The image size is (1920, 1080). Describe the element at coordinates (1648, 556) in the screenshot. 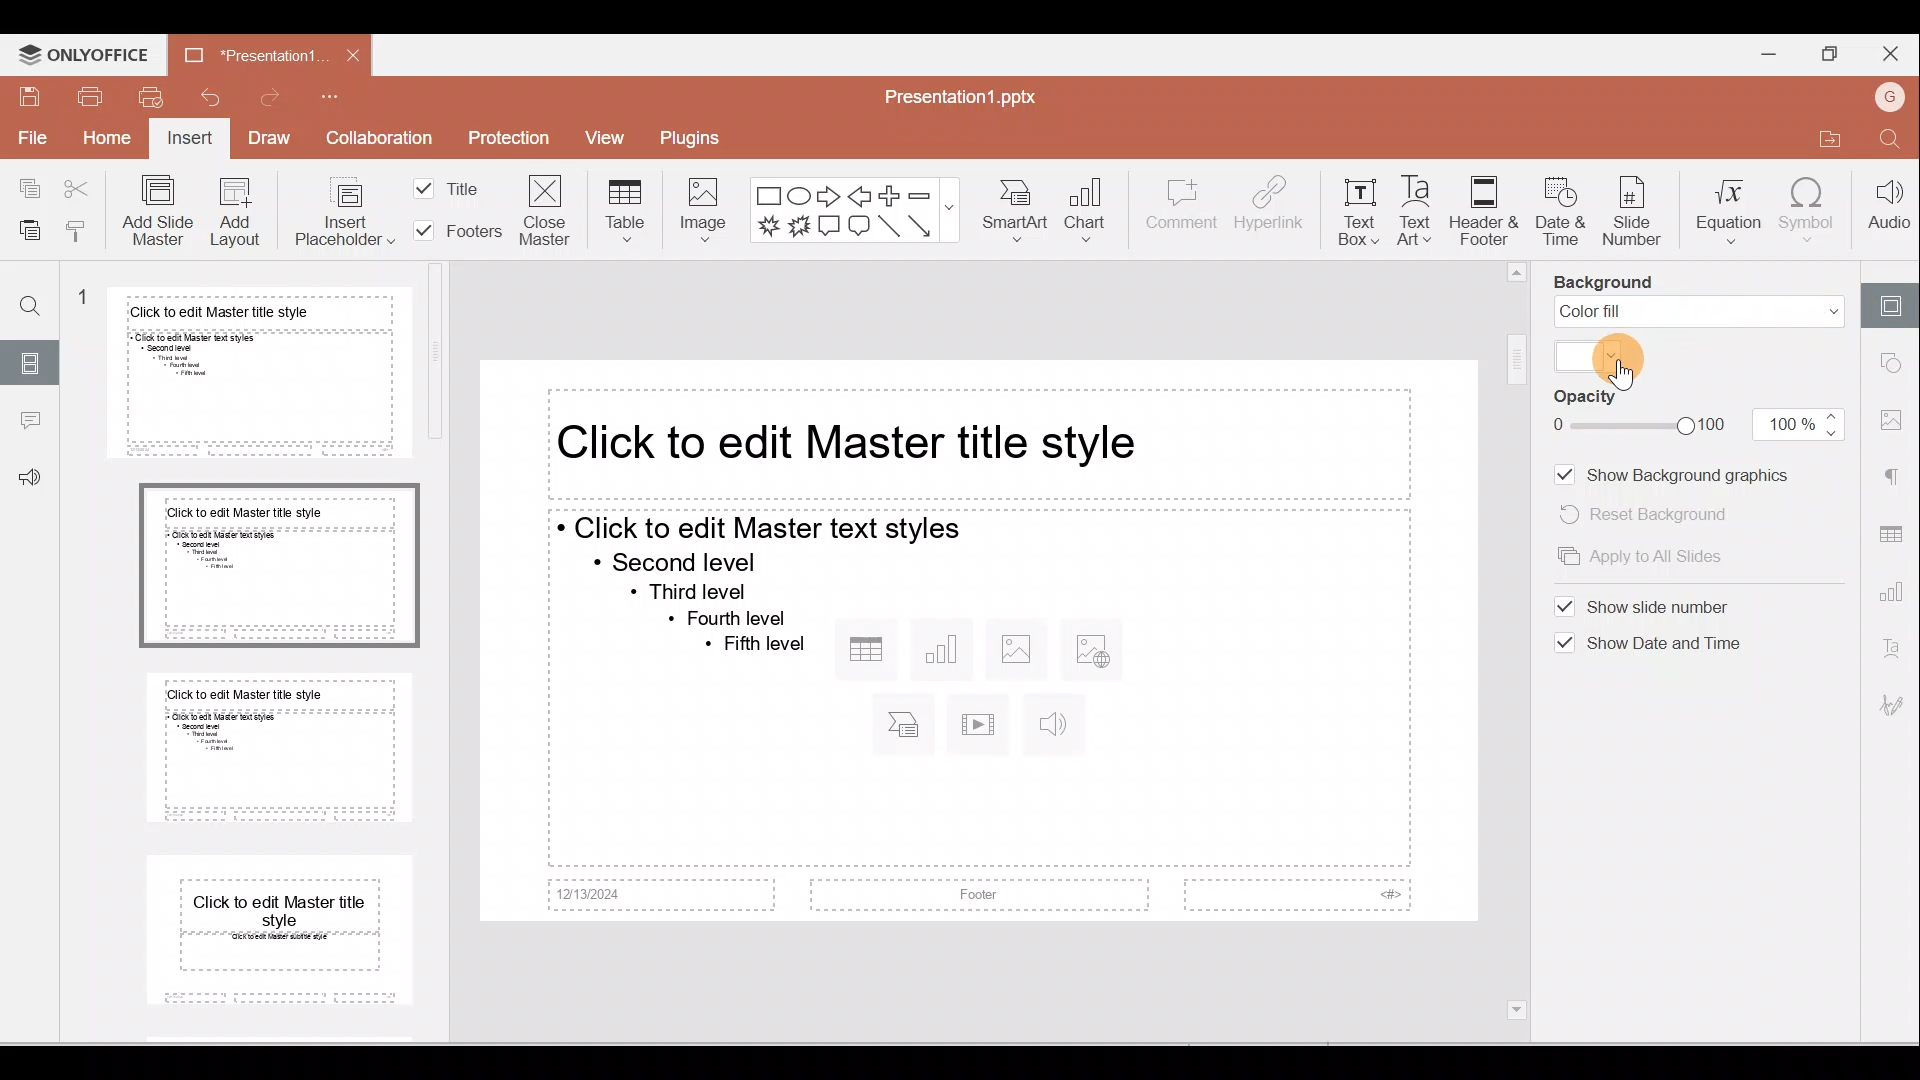

I see `Apply to all slides` at that location.